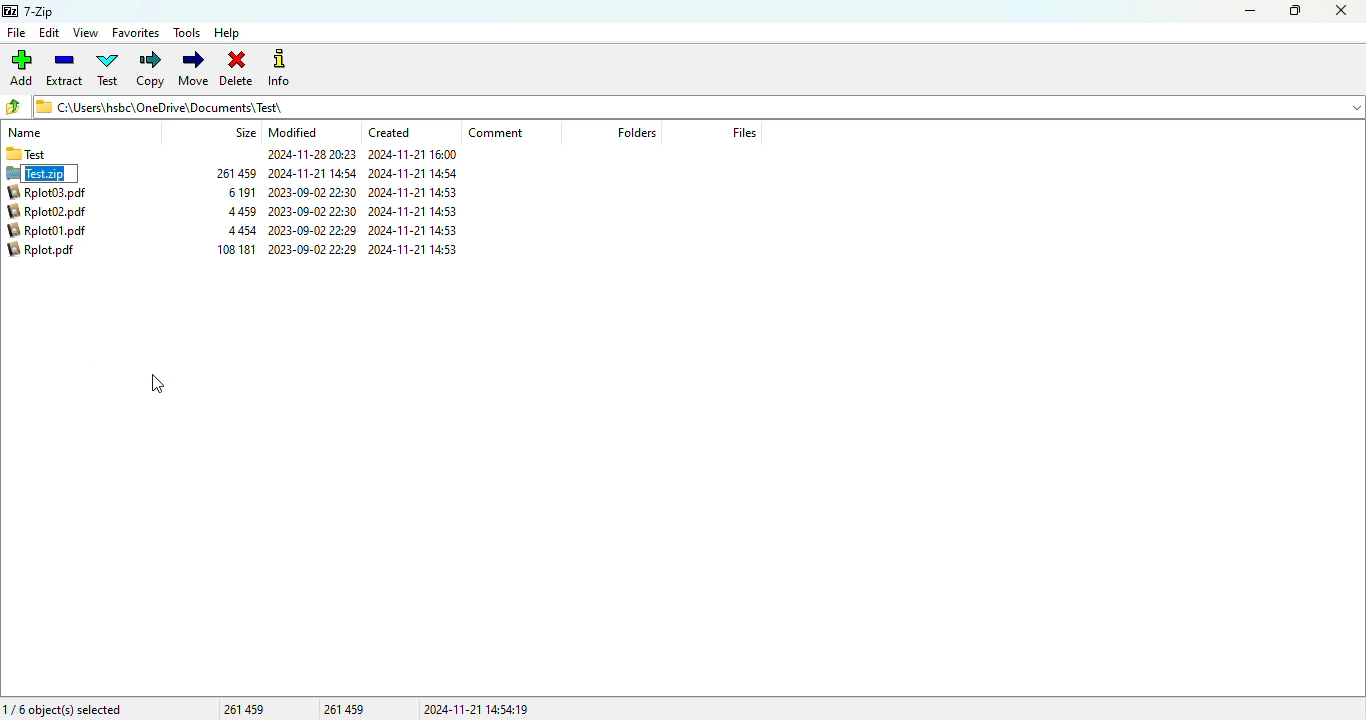  I want to click on 2023-09-02 22:30, so click(312, 250).